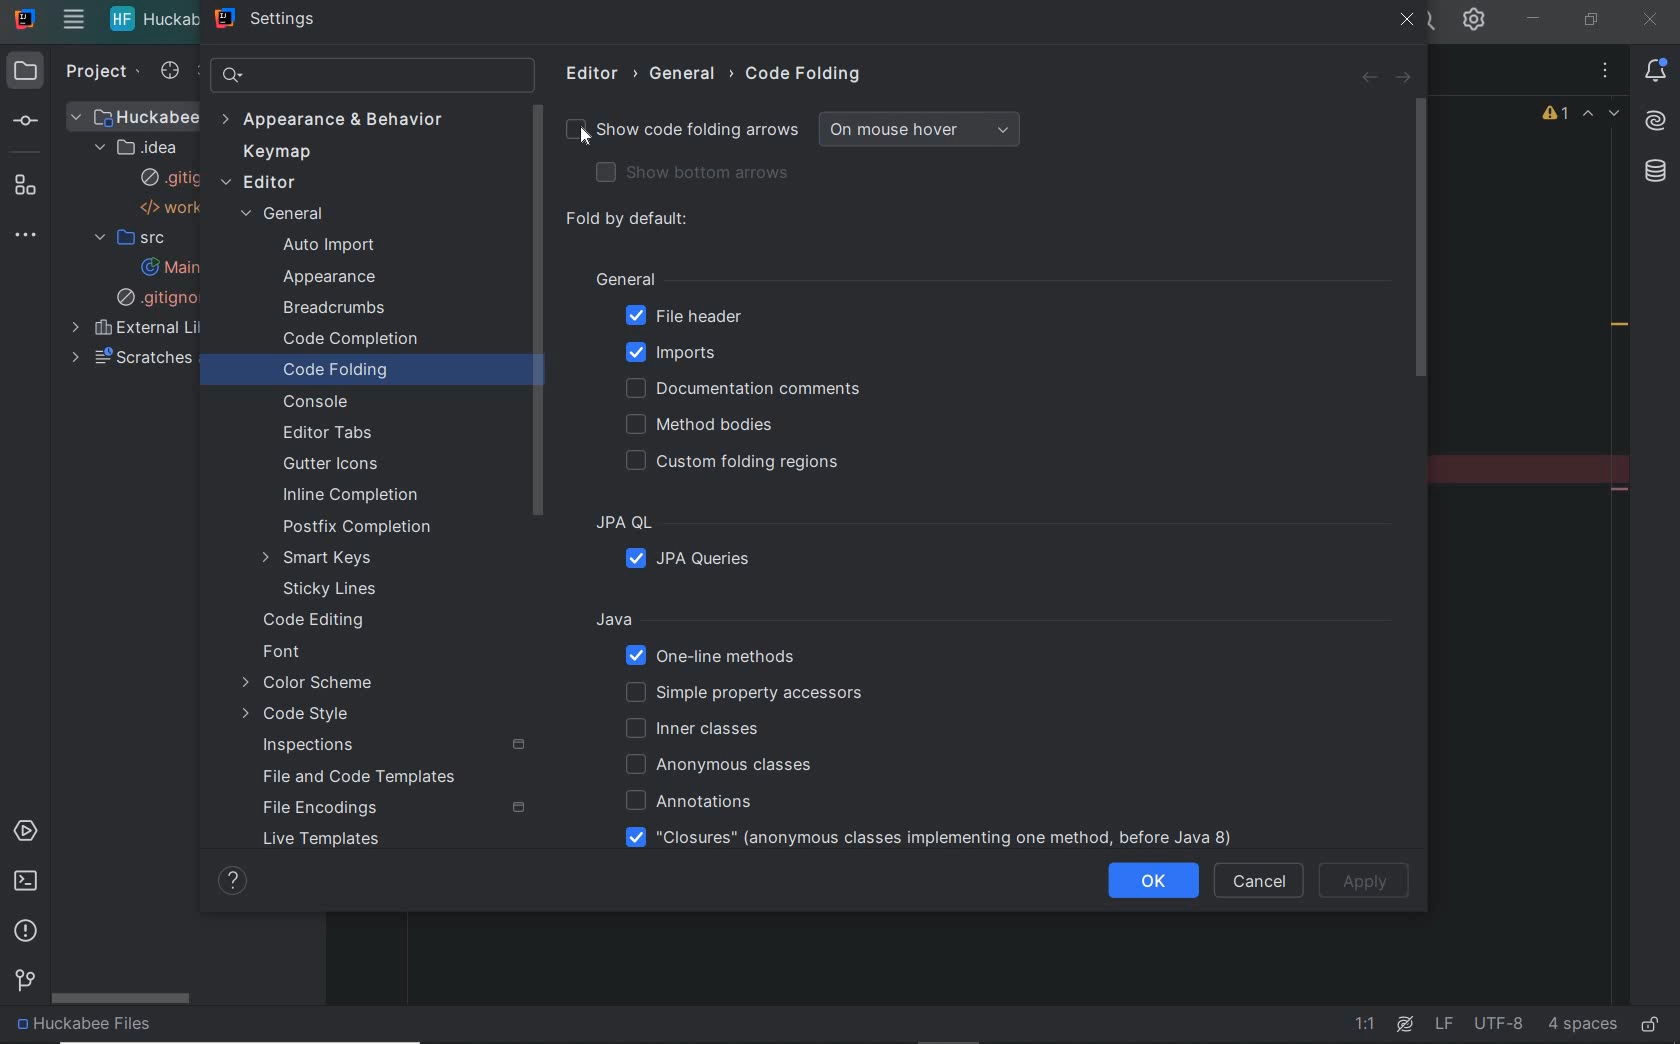  Describe the element at coordinates (334, 435) in the screenshot. I see `edit tabs` at that location.